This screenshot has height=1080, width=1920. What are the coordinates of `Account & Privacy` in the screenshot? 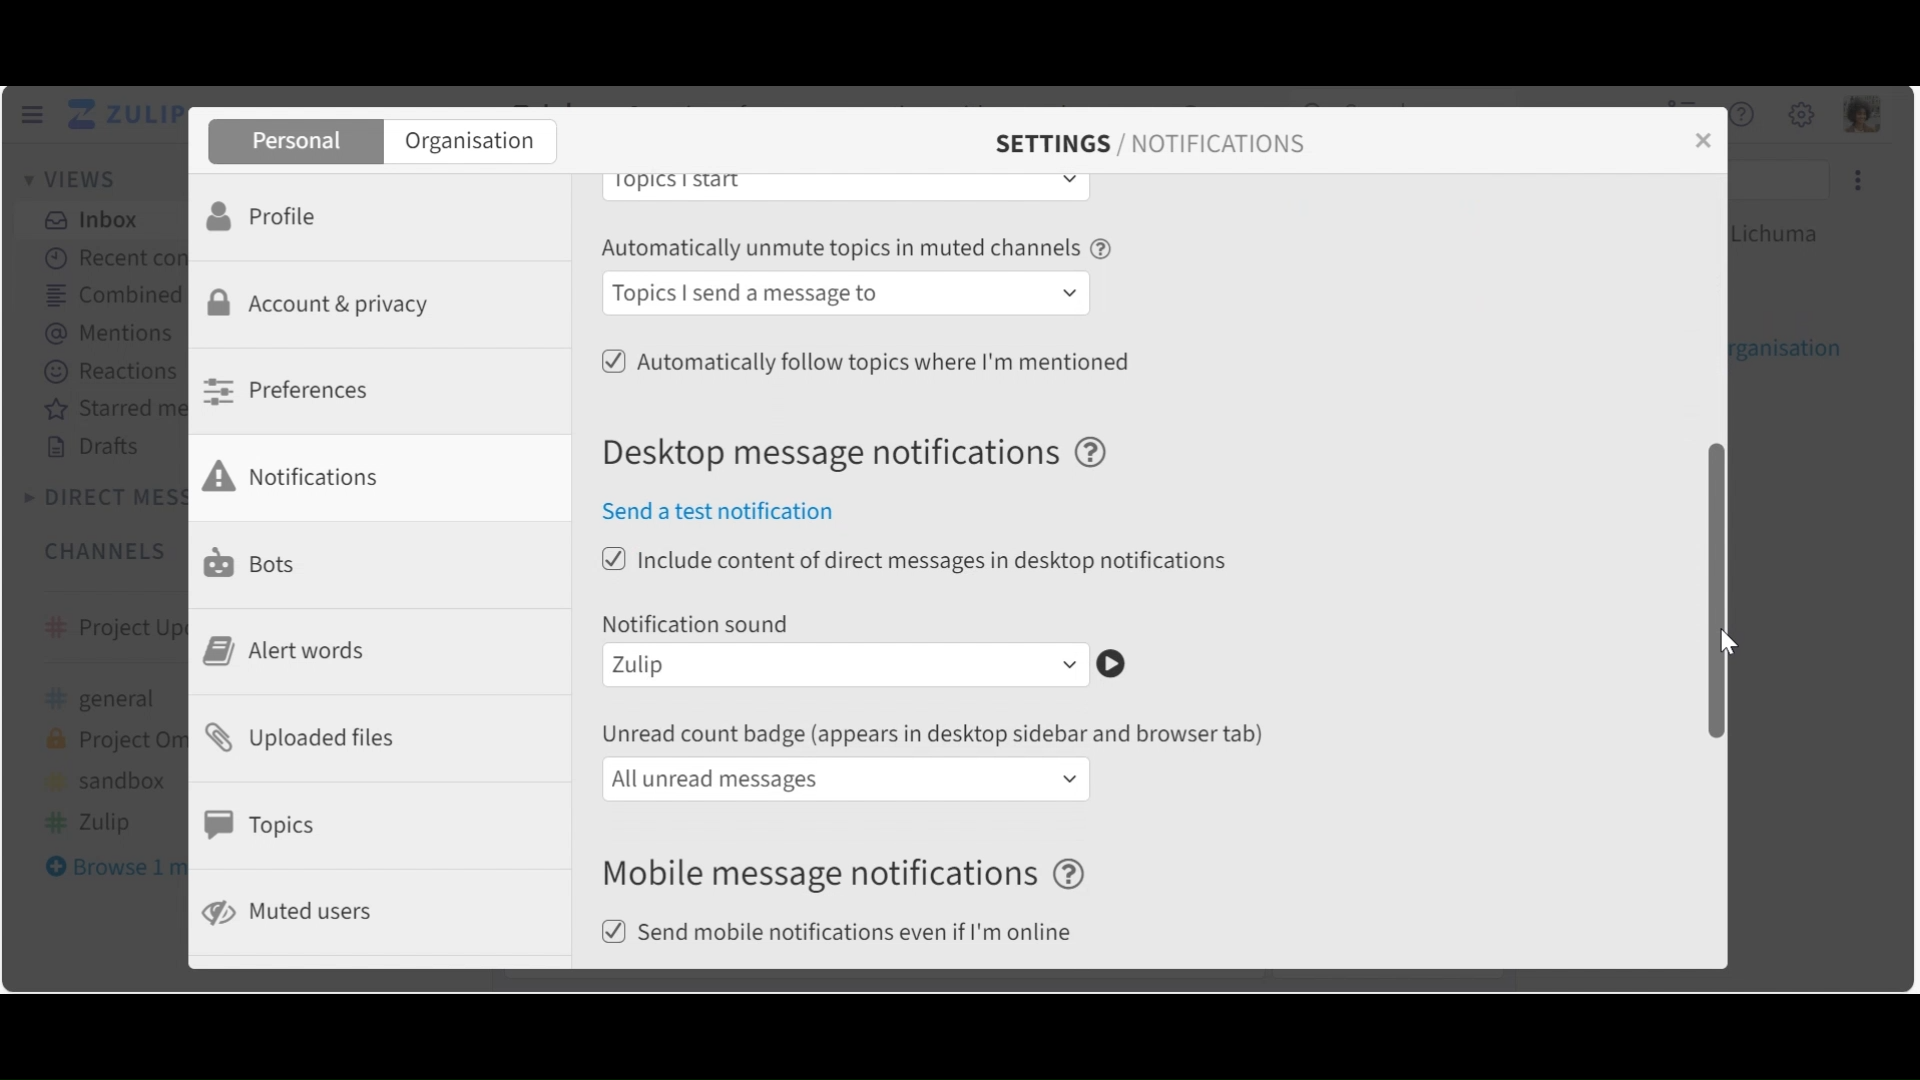 It's located at (325, 306).